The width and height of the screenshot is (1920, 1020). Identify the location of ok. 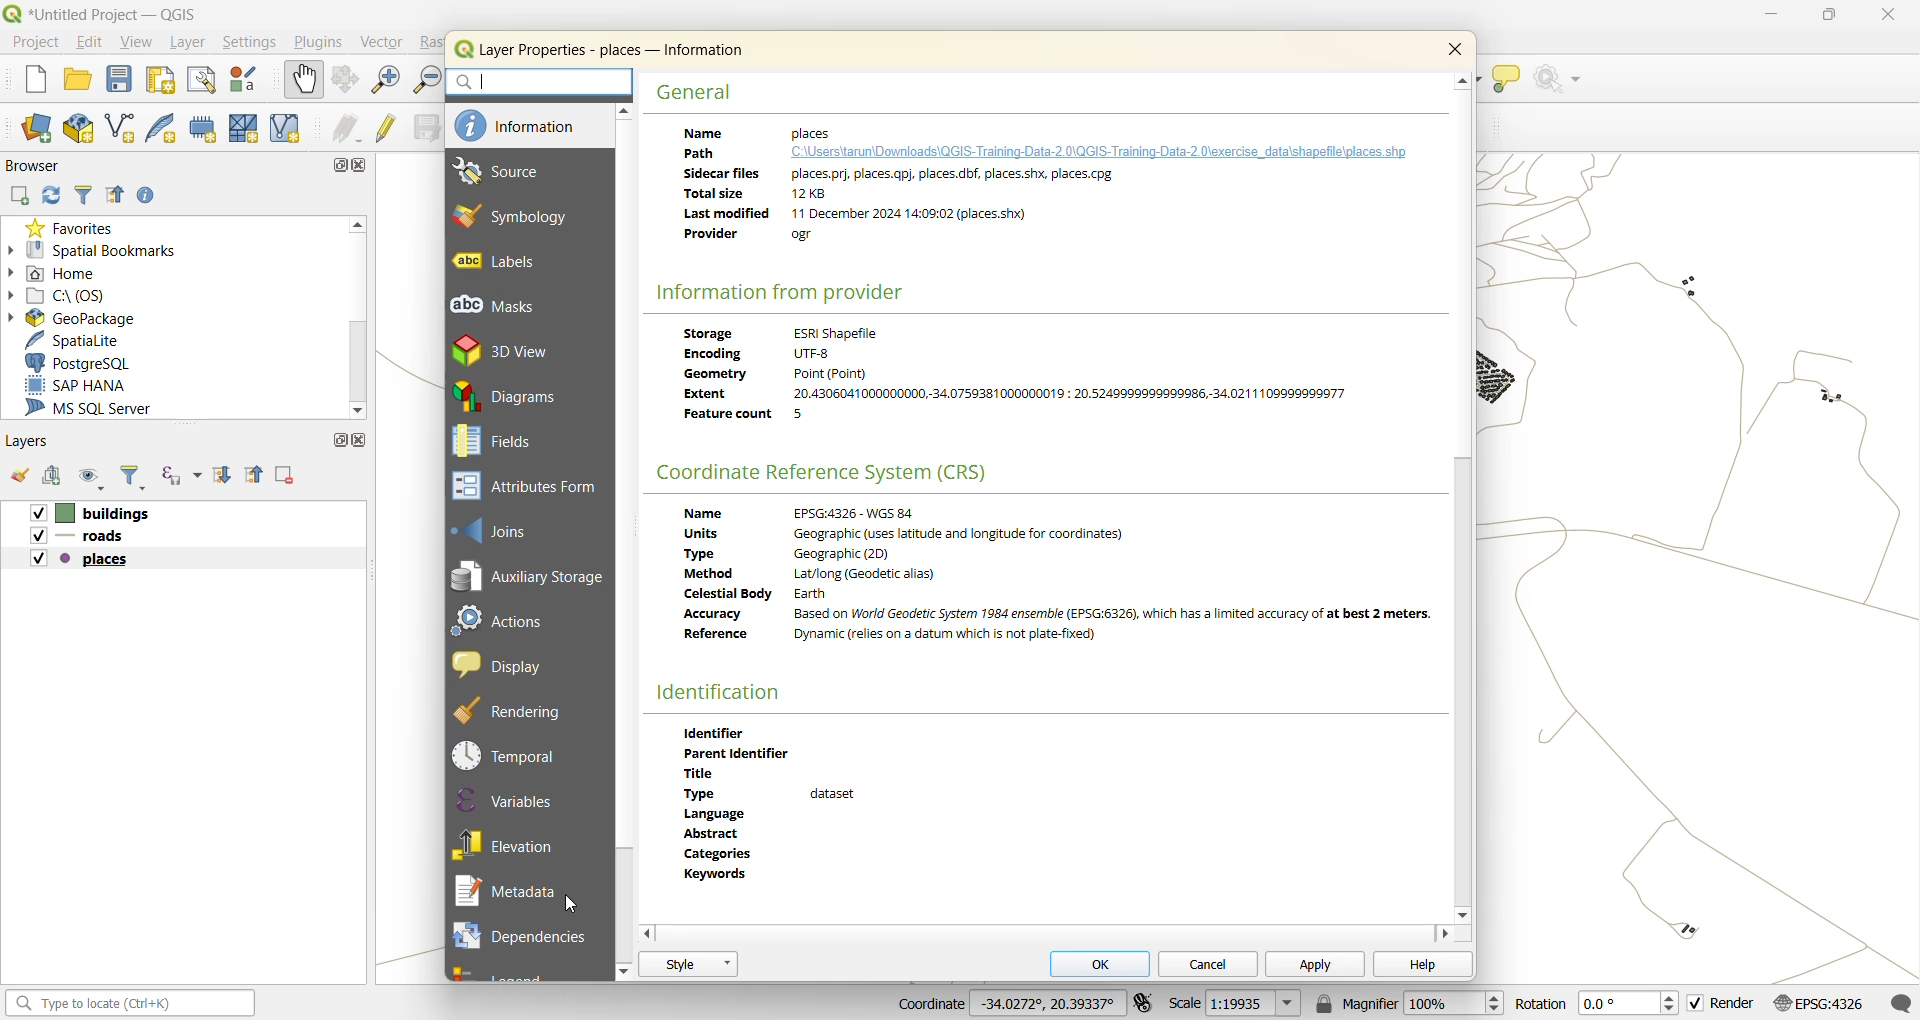
(1103, 962).